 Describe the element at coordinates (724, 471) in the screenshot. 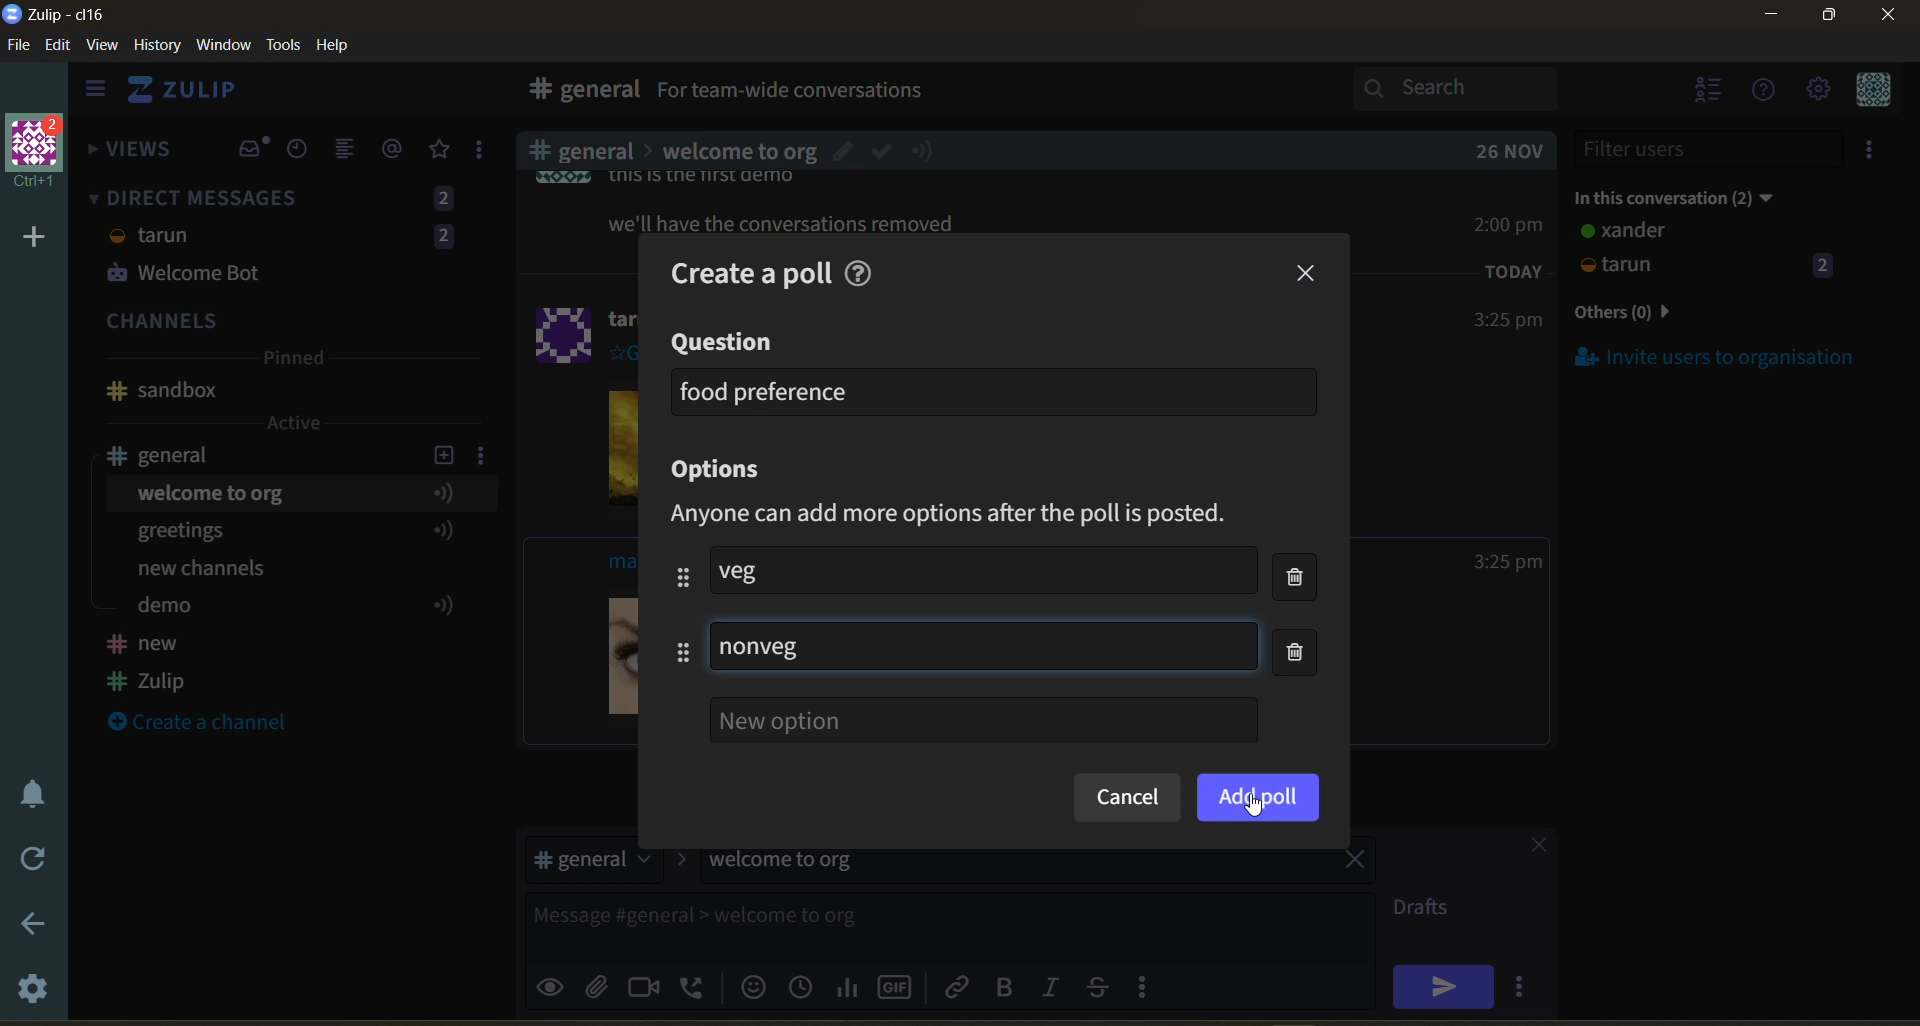

I see `options` at that location.